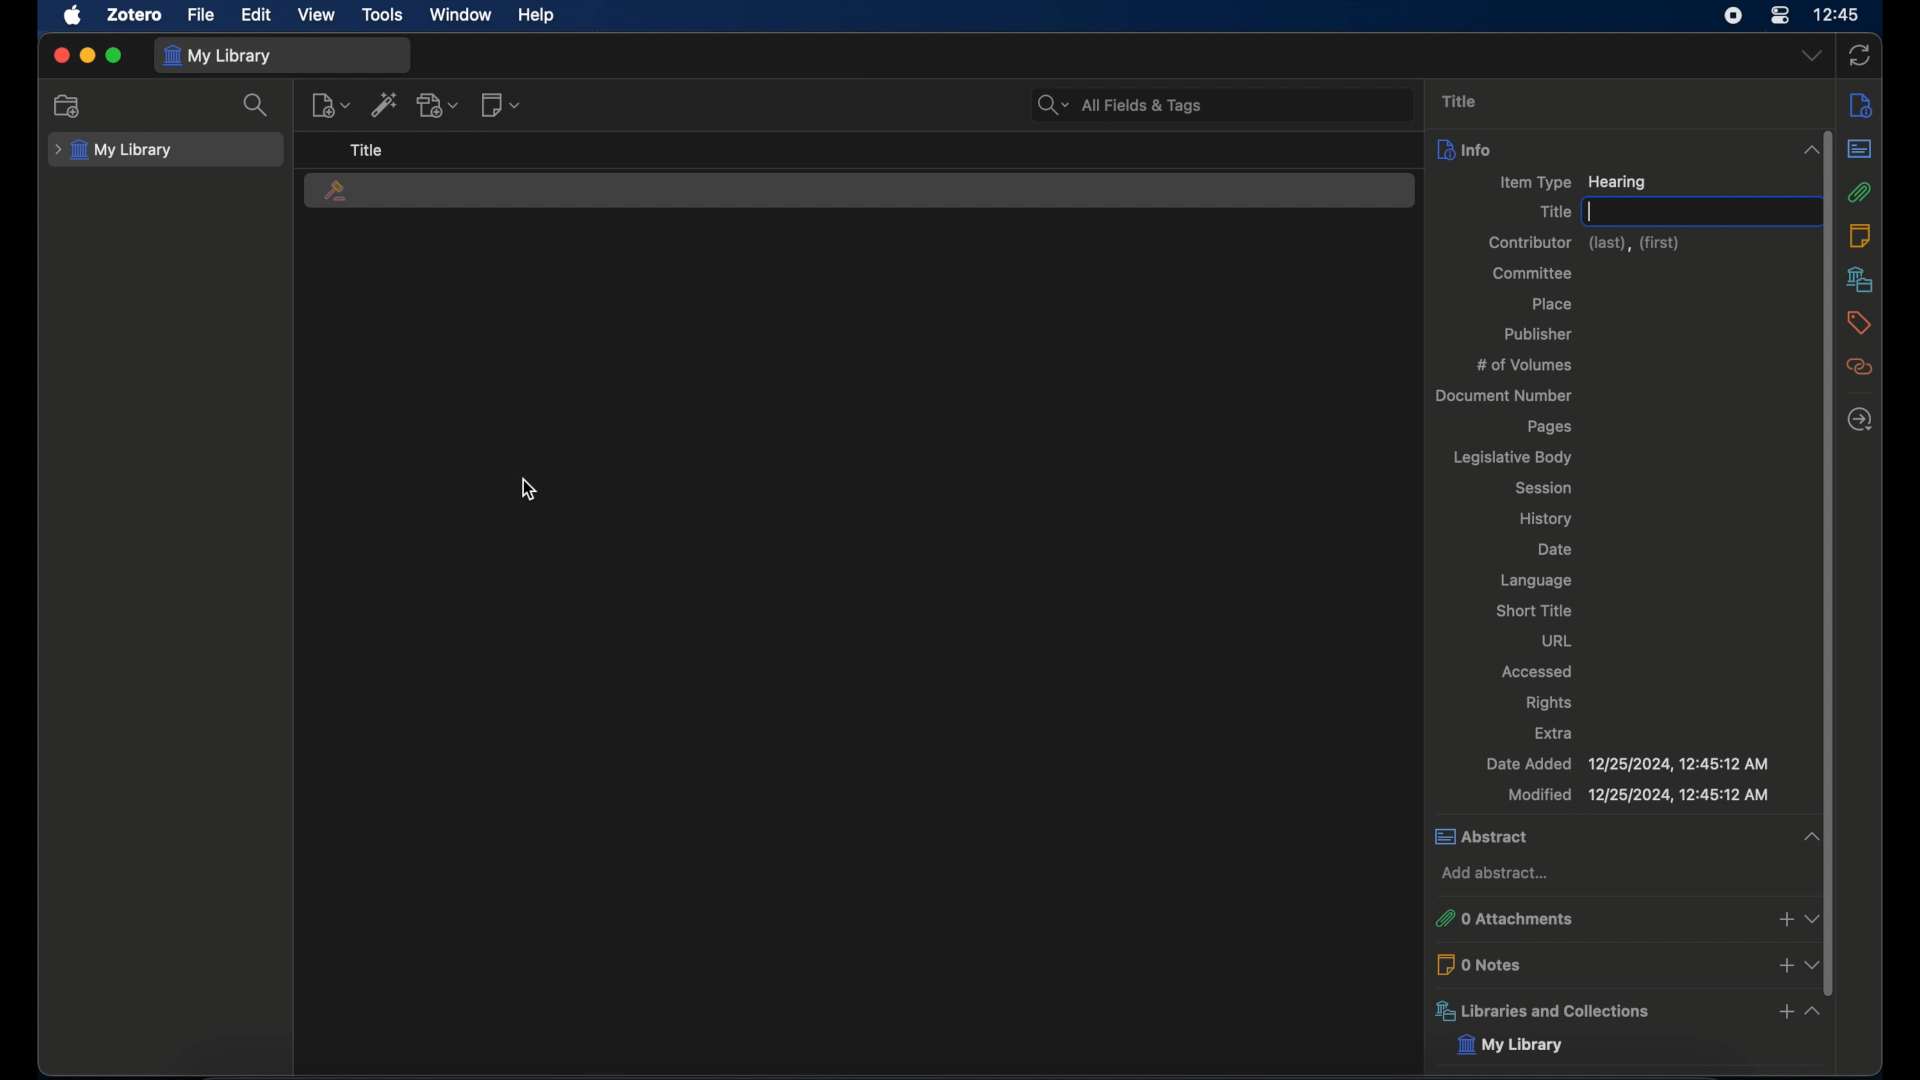 The image size is (1920, 1080). What do you see at coordinates (1628, 1011) in the screenshot?
I see `libraries and collections` at bounding box center [1628, 1011].